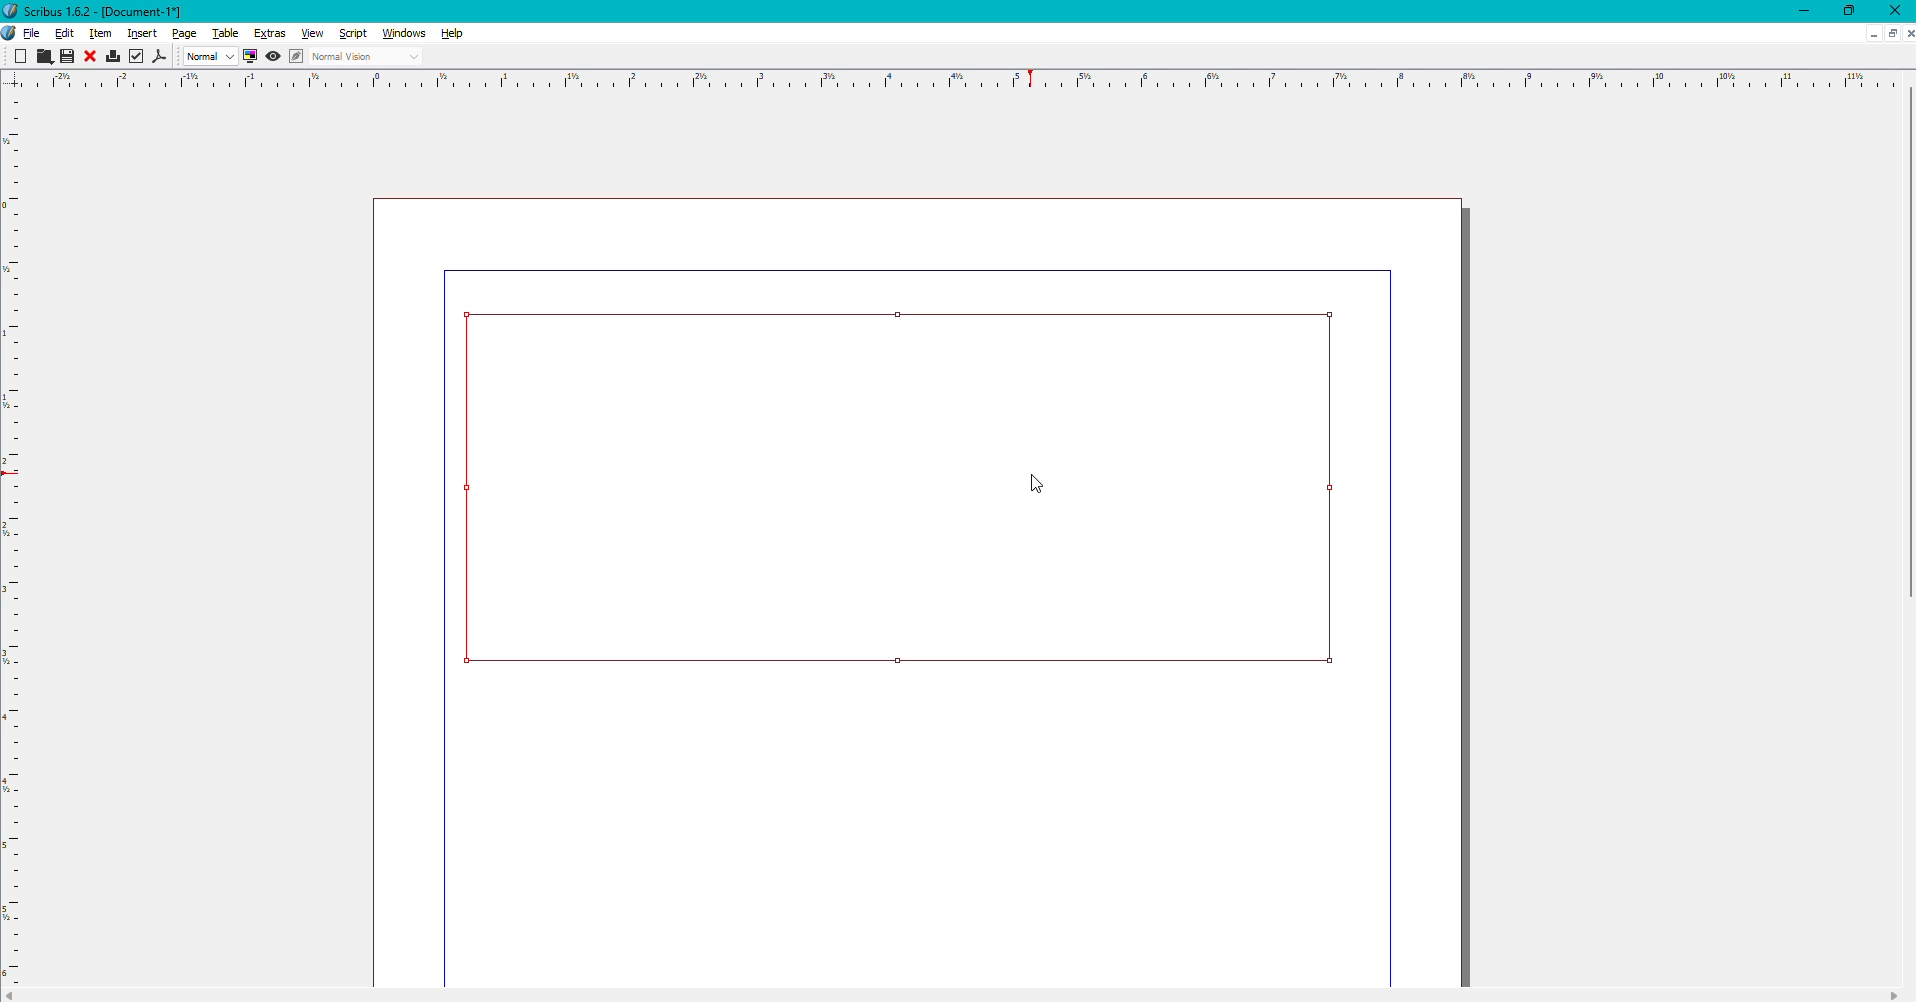  Describe the element at coordinates (271, 59) in the screenshot. I see `View` at that location.